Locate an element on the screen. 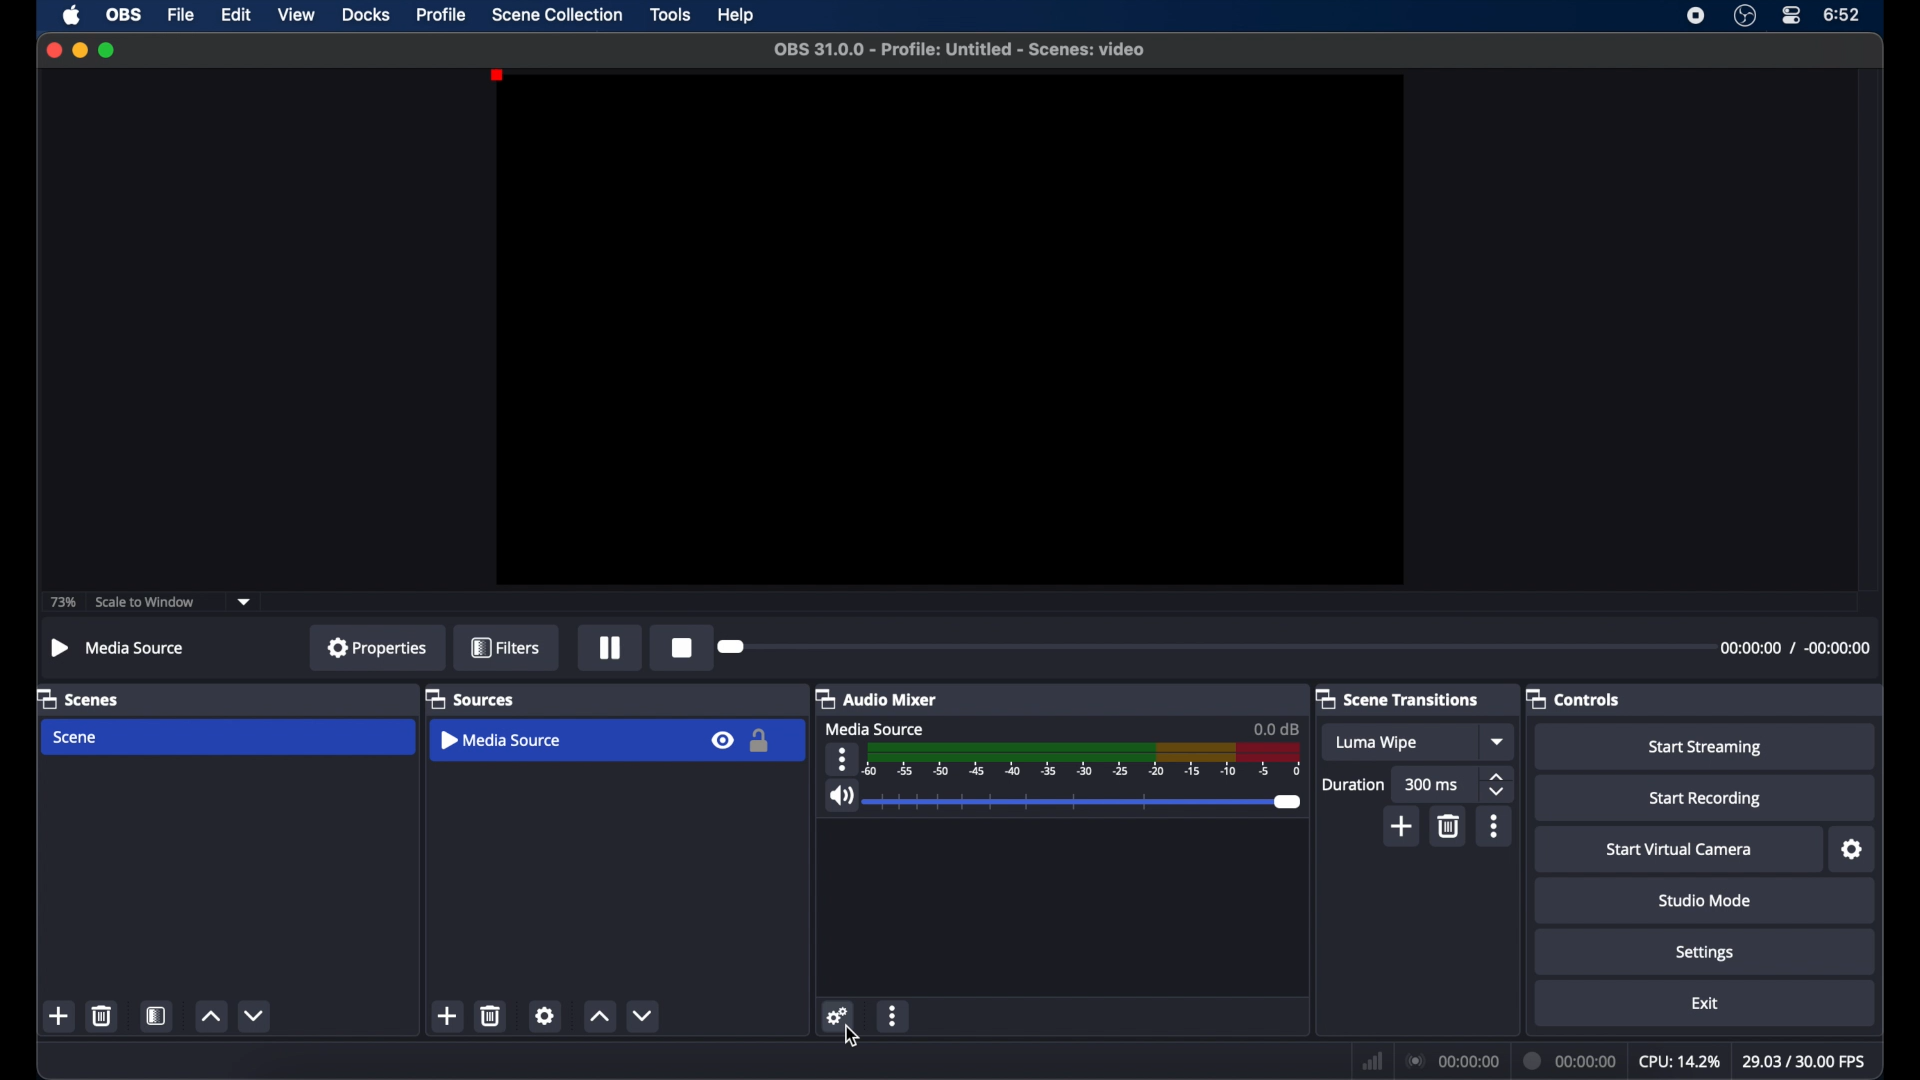 The image size is (1920, 1080). start virtual camera is located at coordinates (1680, 851).